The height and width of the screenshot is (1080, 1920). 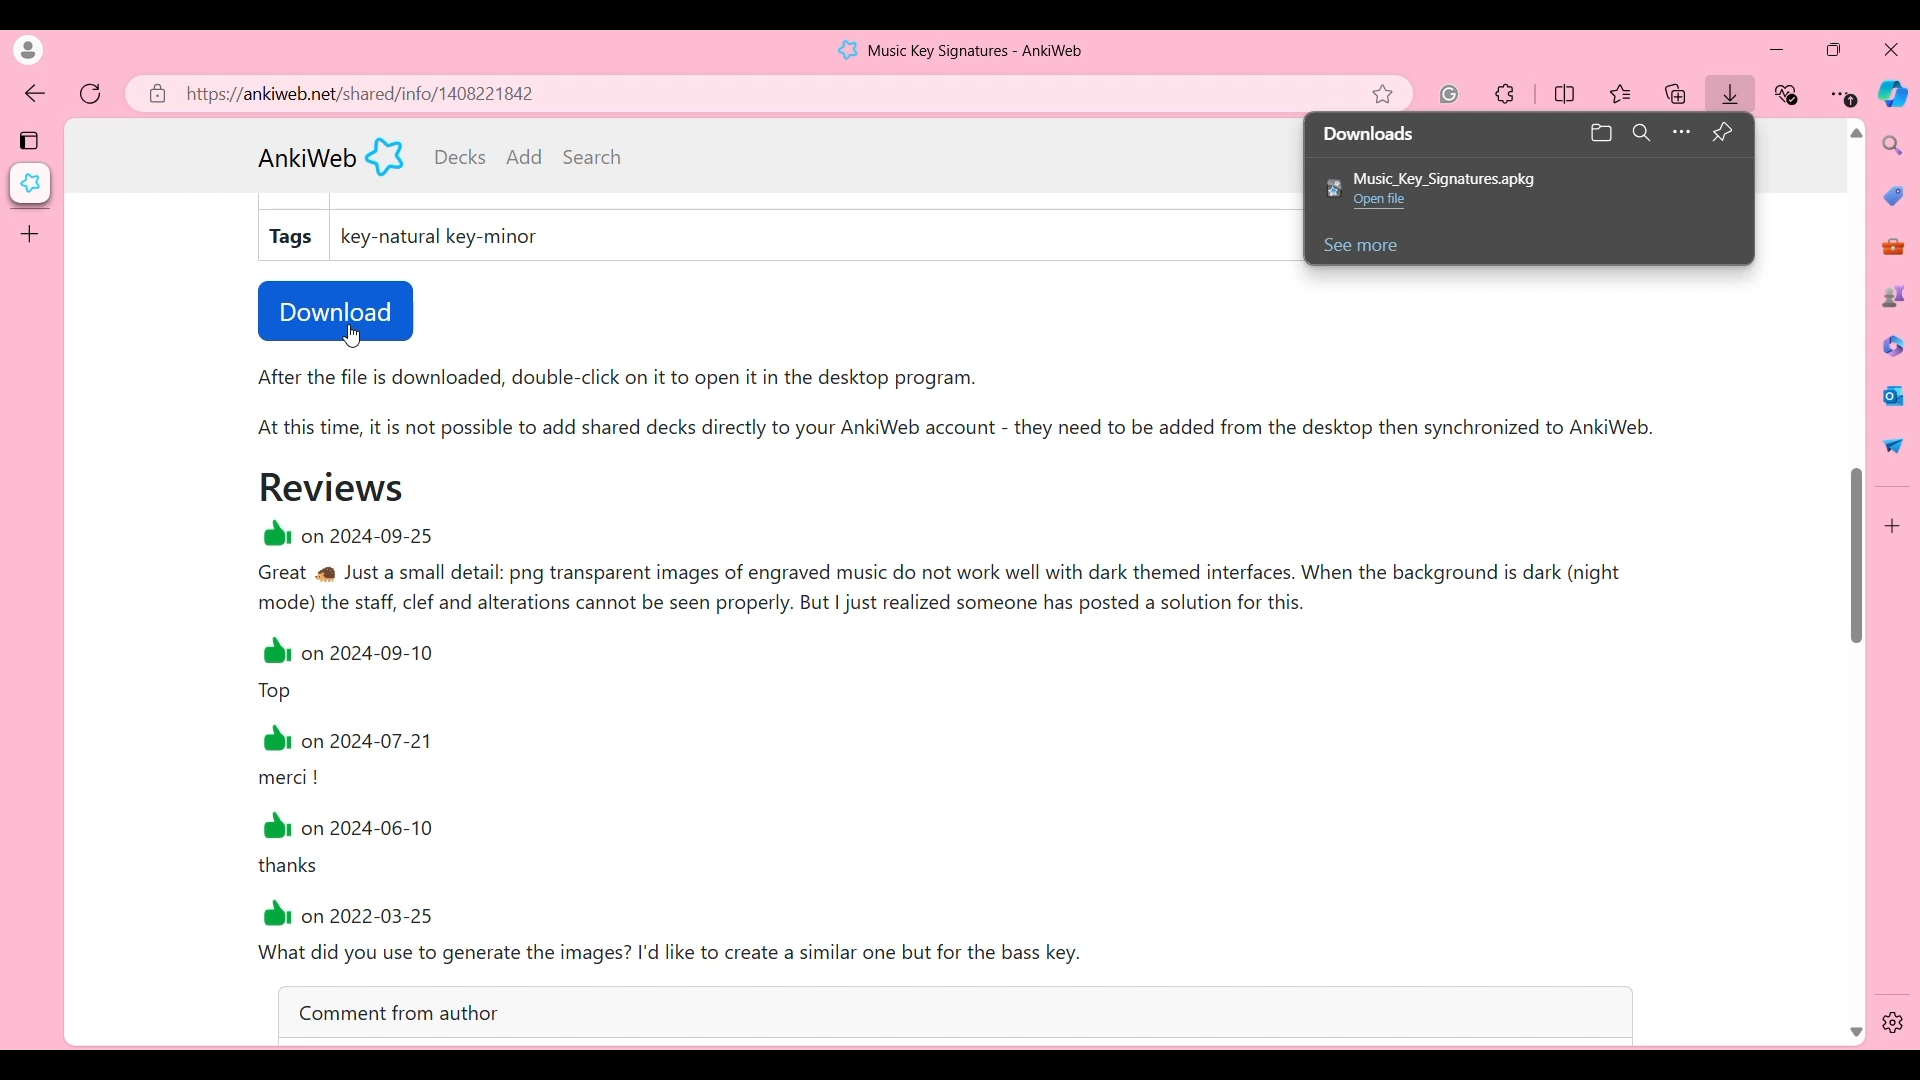 I want to click on Refresh page, so click(x=91, y=94).